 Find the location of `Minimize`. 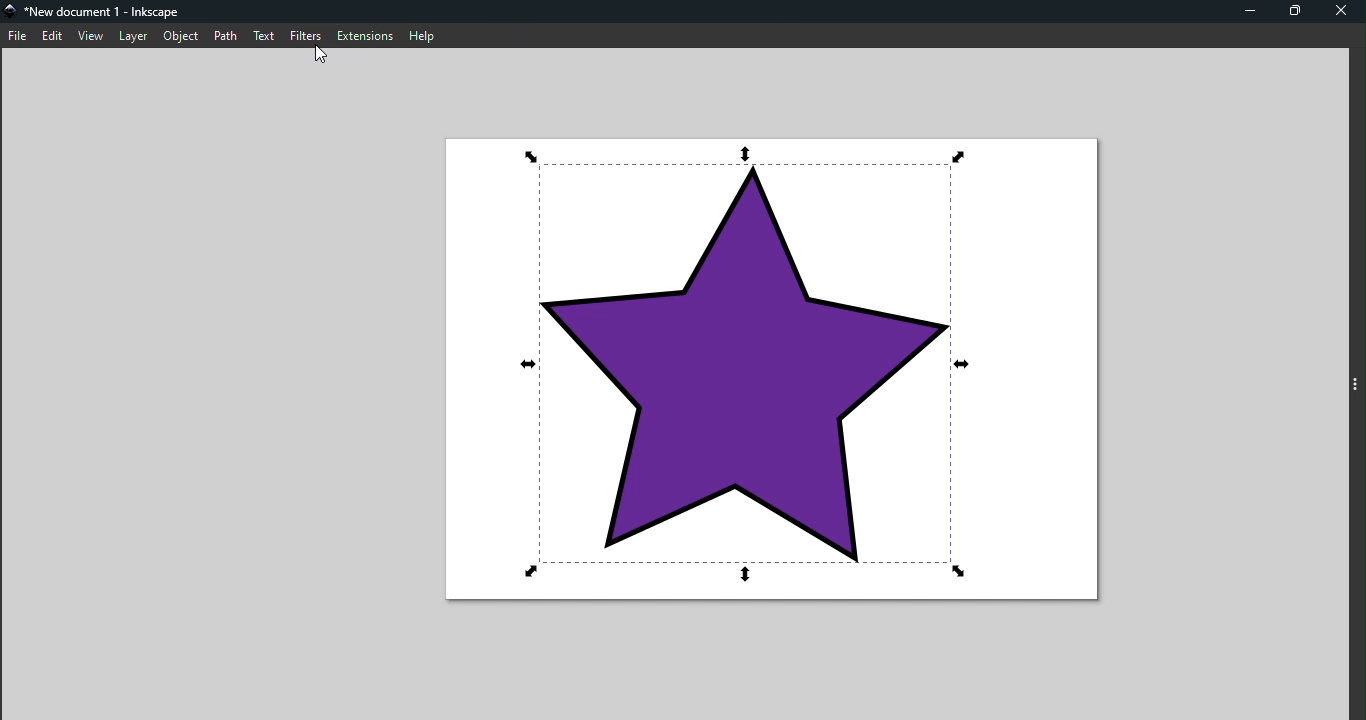

Minimize is located at coordinates (1249, 13).